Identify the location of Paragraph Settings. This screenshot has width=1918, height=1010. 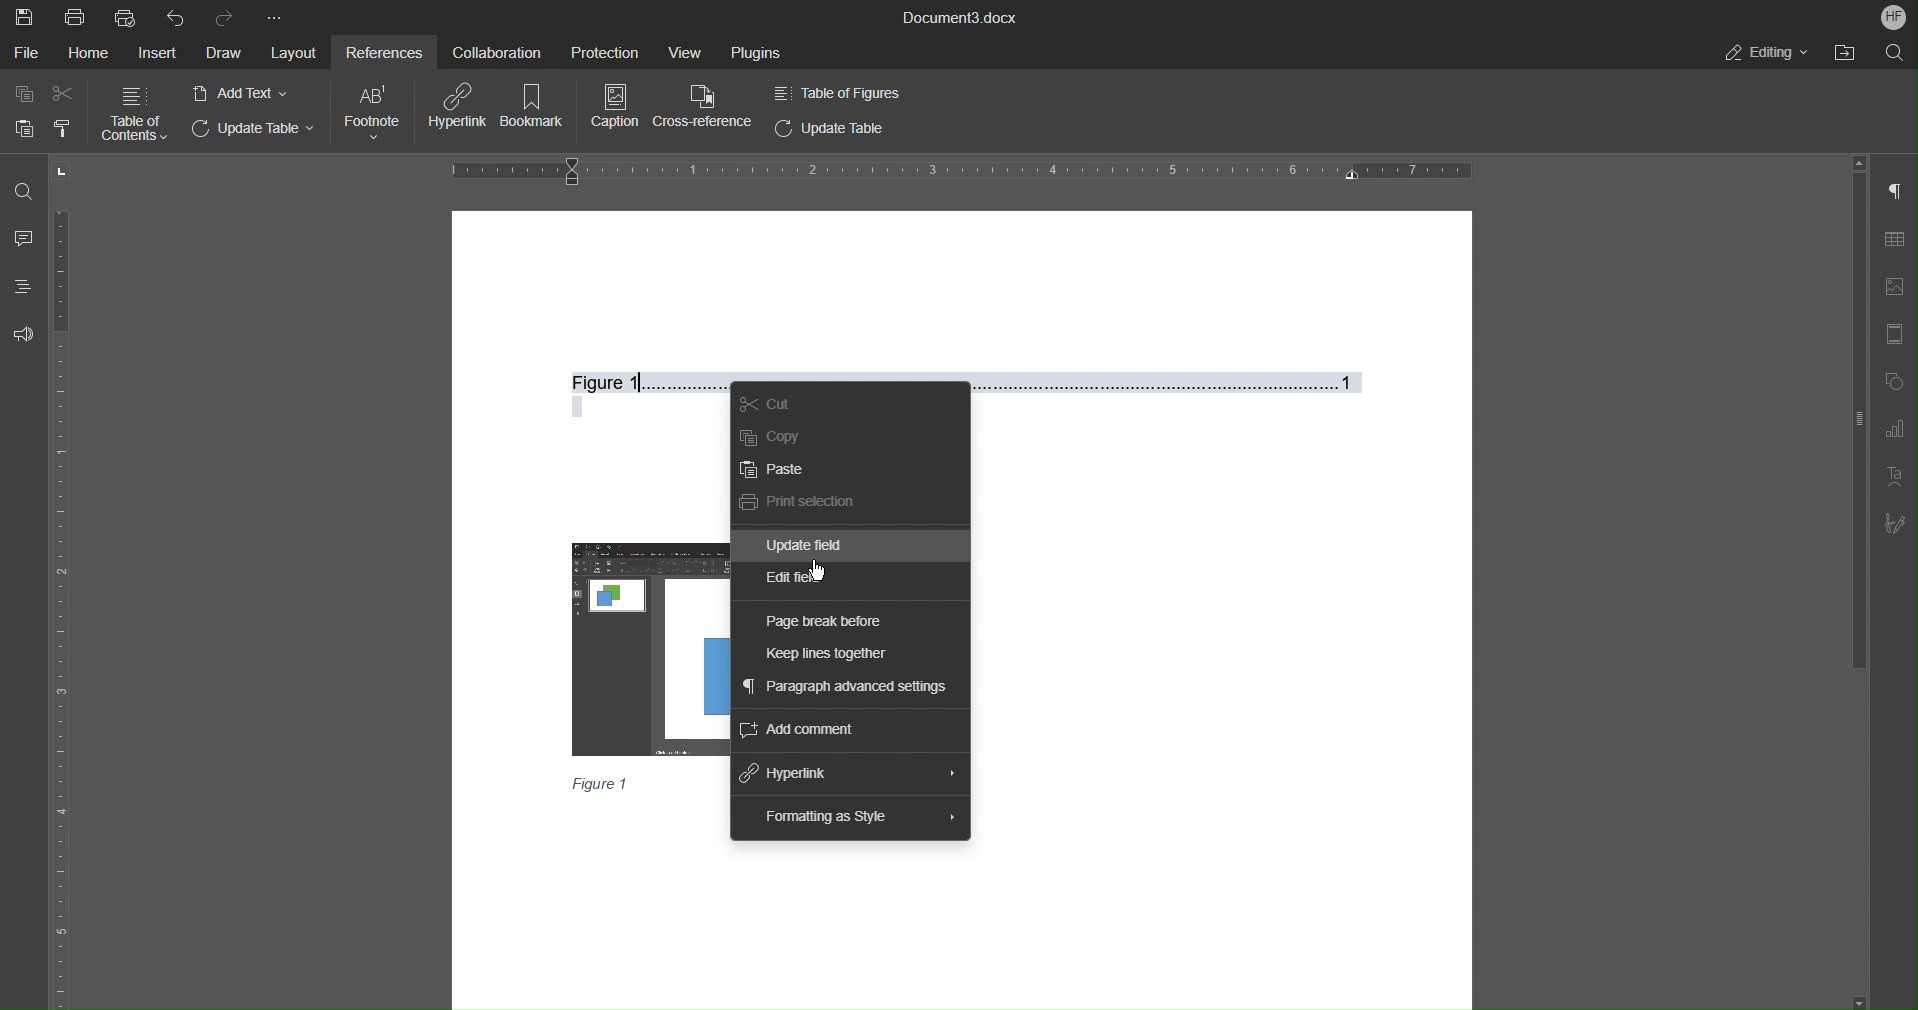
(1895, 194).